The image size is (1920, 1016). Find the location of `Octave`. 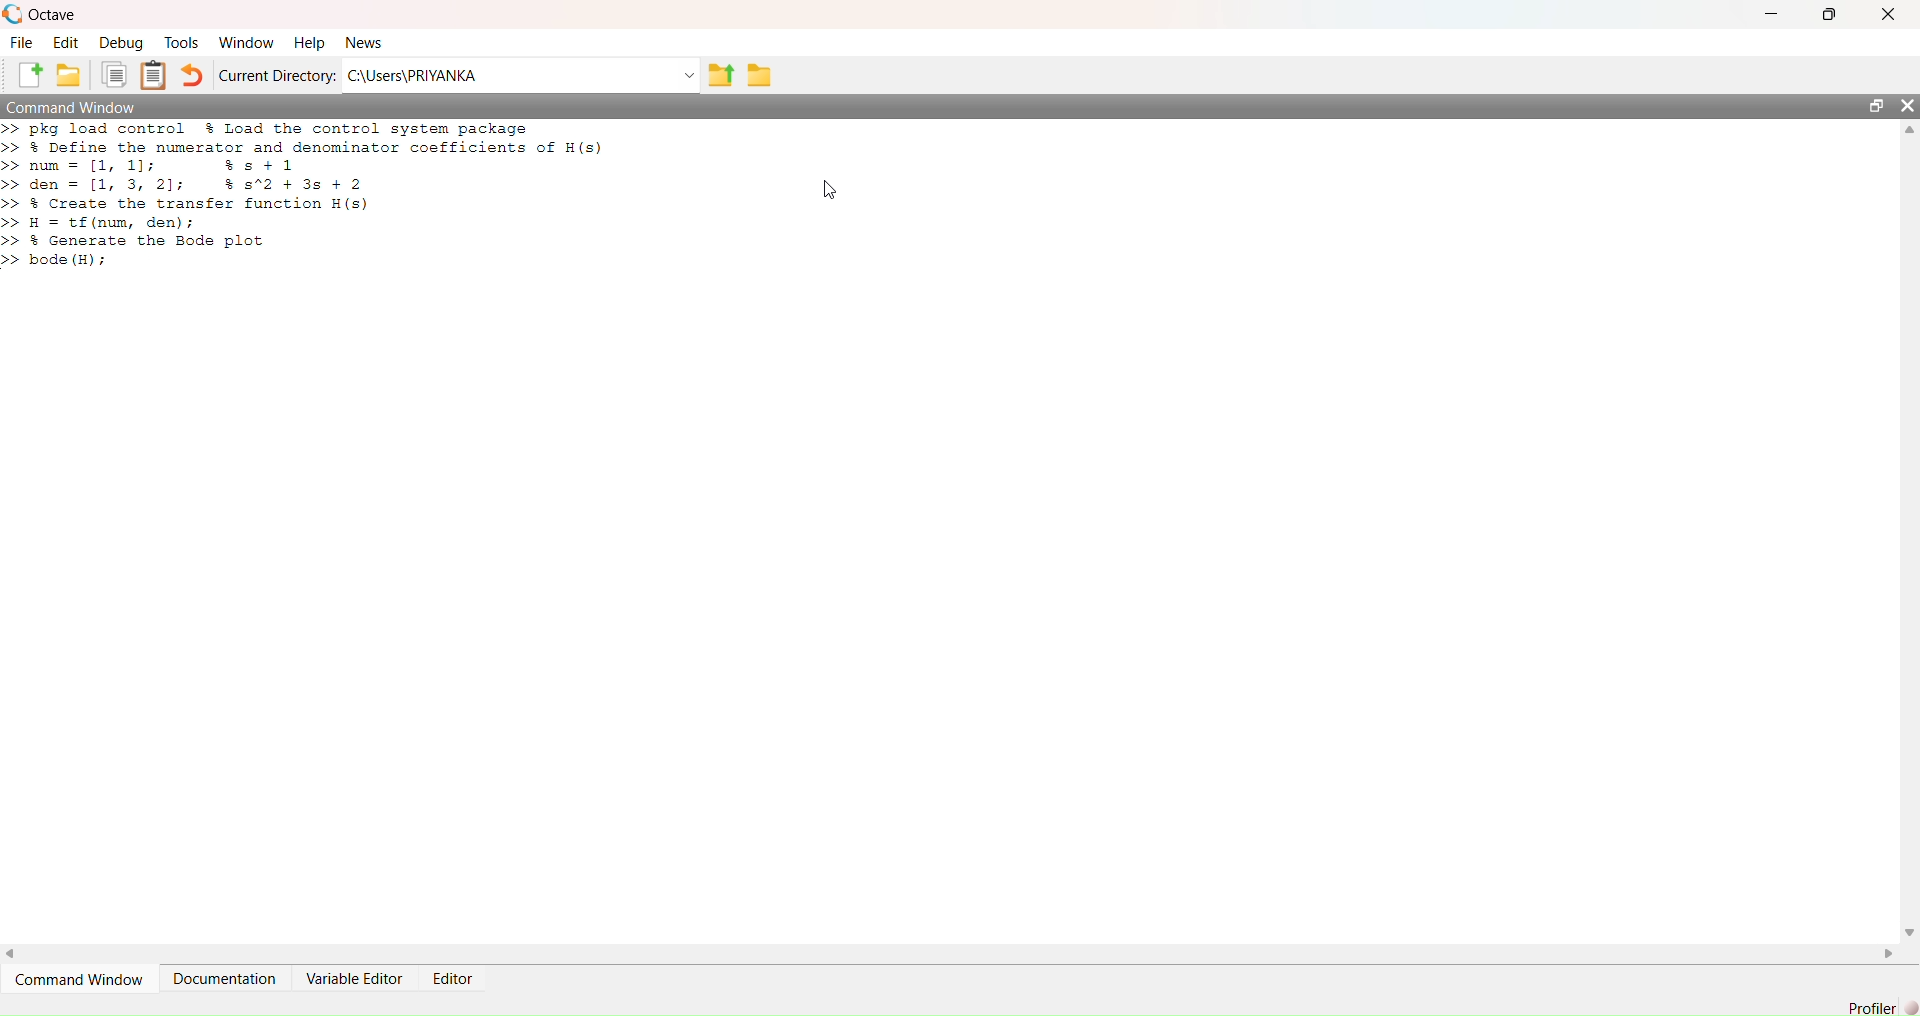

Octave is located at coordinates (55, 16).